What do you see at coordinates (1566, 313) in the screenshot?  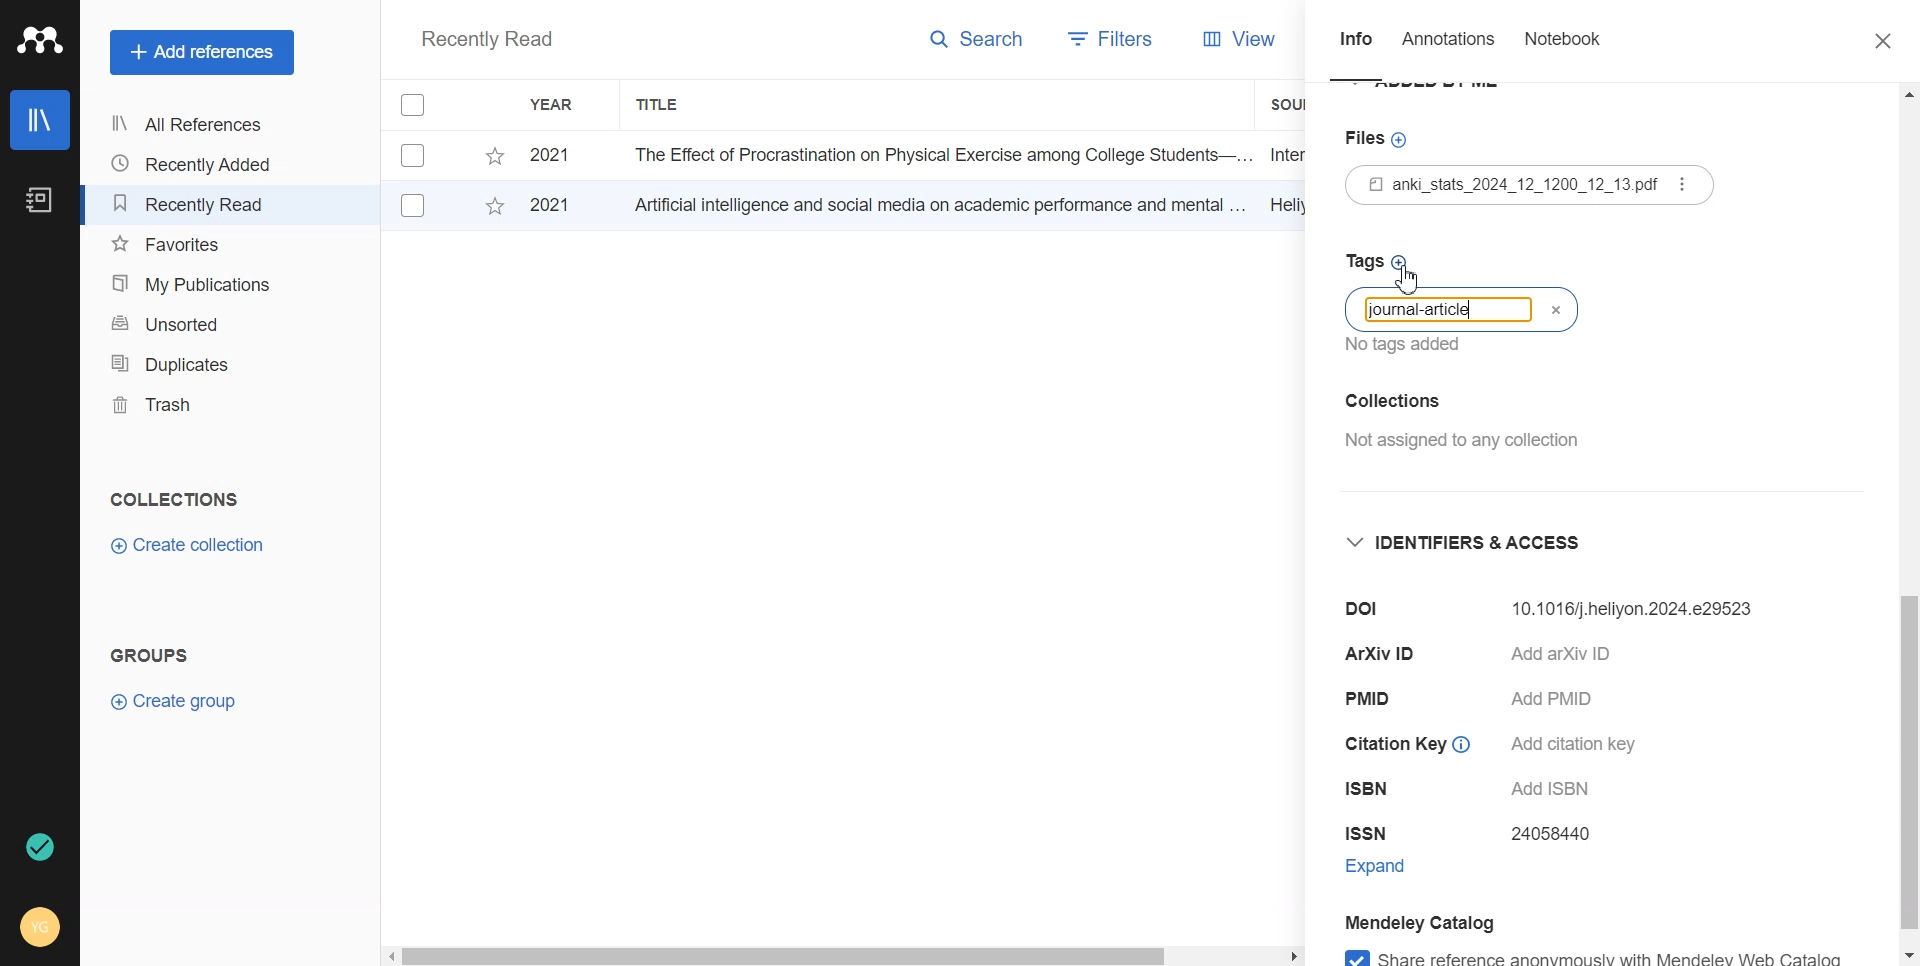 I see `Close` at bounding box center [1566, 313].